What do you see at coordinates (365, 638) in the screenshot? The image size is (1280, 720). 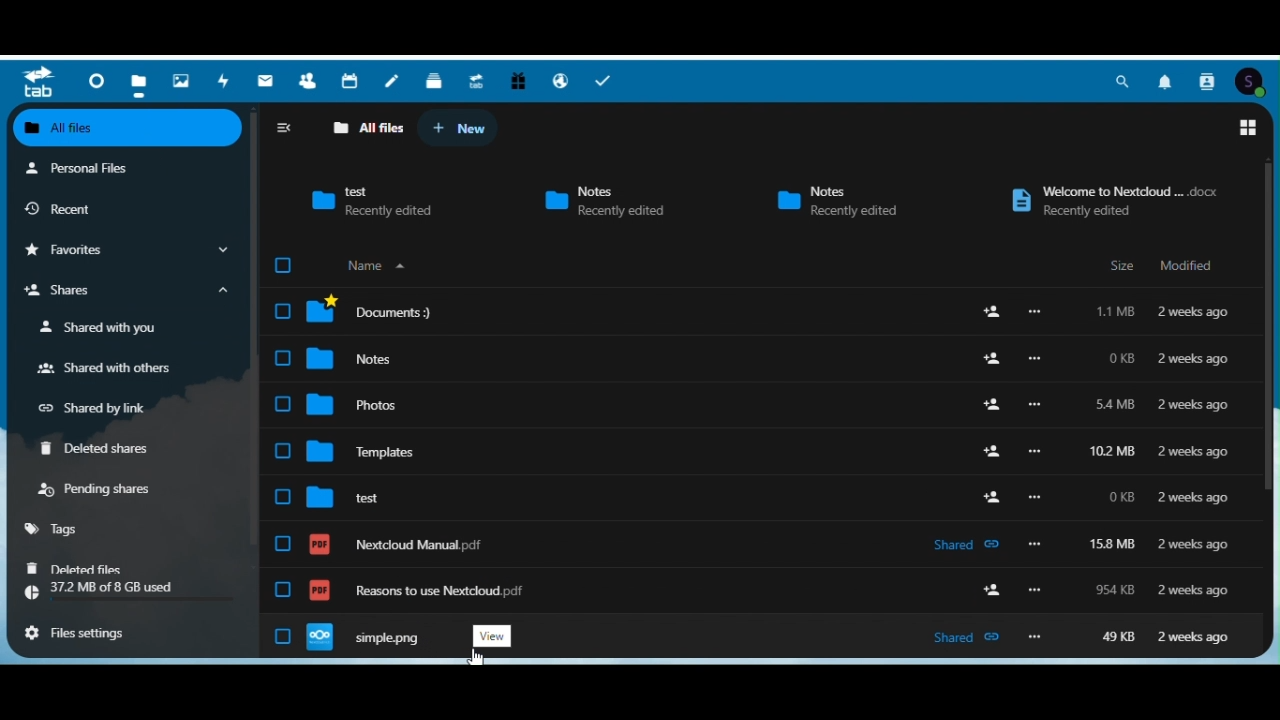 I see `simple.png` at bounding box center [365, 638].